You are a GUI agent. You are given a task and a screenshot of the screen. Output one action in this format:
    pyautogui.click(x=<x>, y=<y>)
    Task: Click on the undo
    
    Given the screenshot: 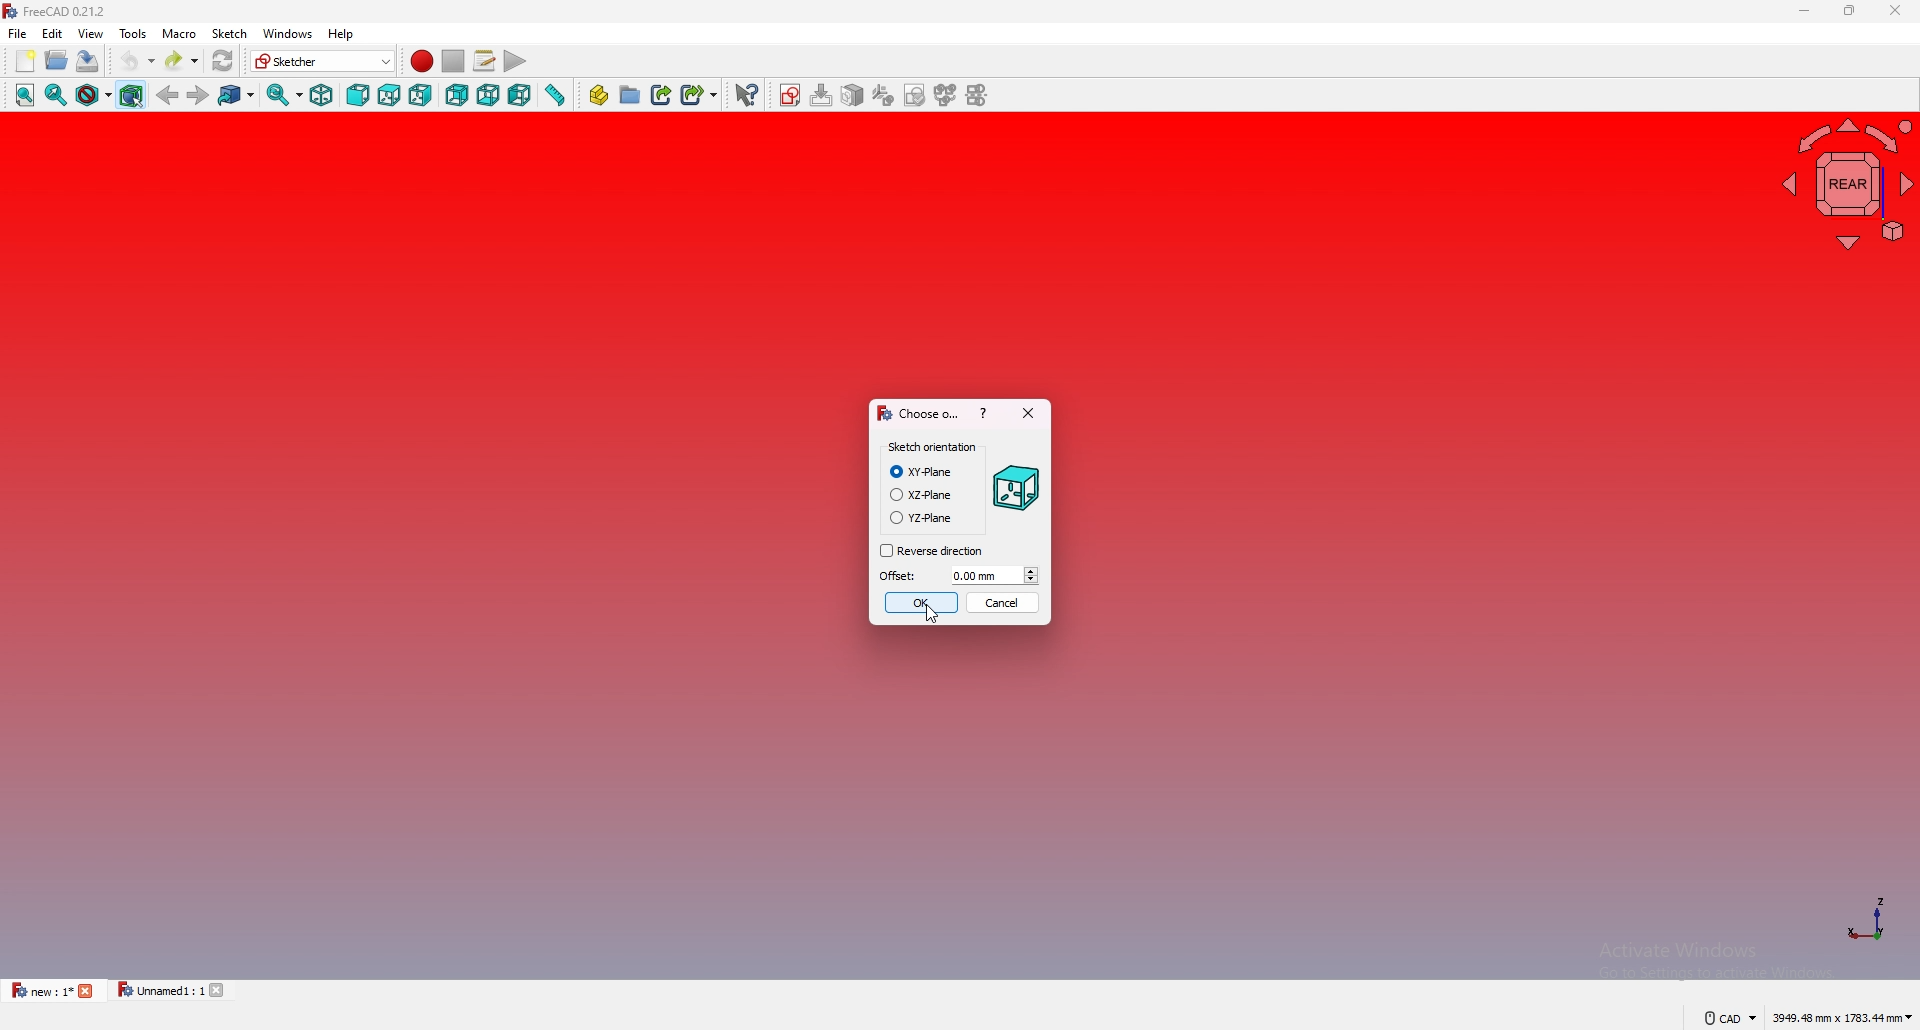 What is the action you would take?
    pyautogui.click(x=137, y=61)
    